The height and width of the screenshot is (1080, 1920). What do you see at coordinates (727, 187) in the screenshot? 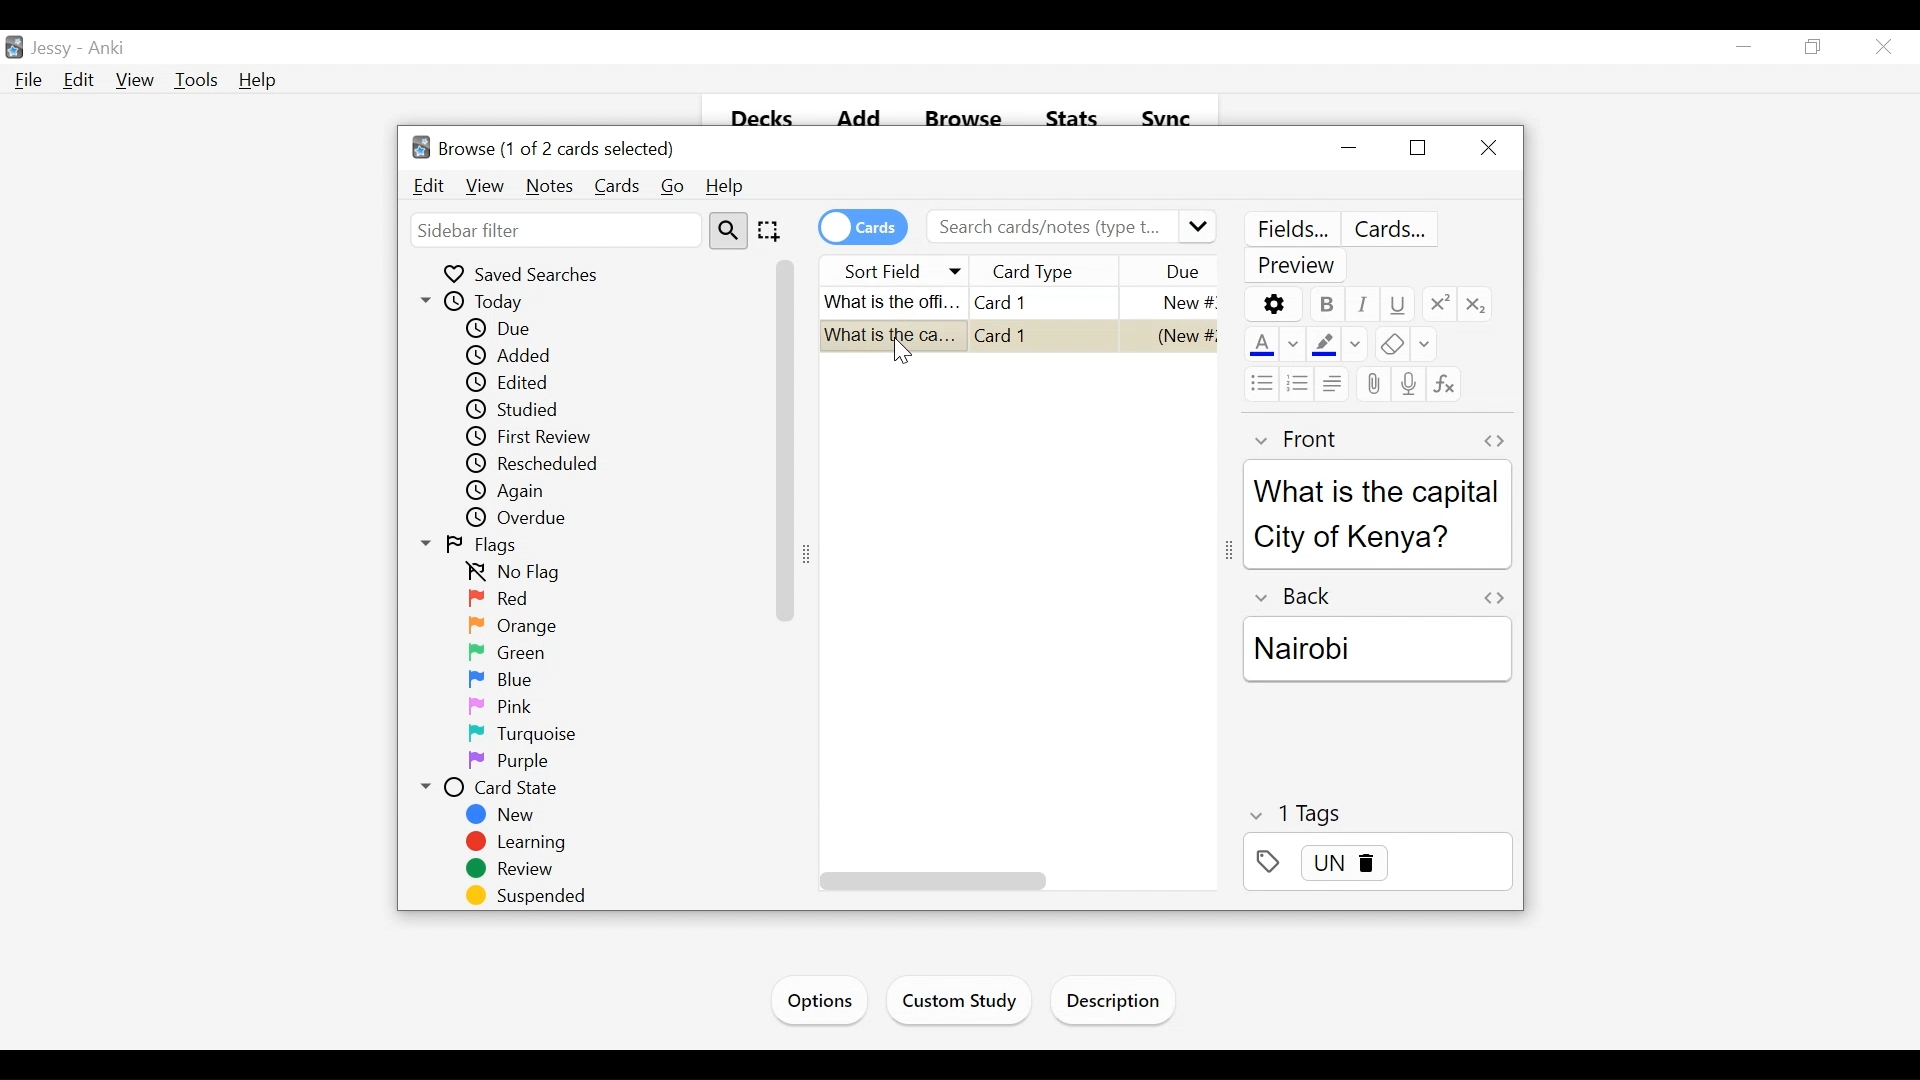
I see `Help` at bounding box center [727, 187].